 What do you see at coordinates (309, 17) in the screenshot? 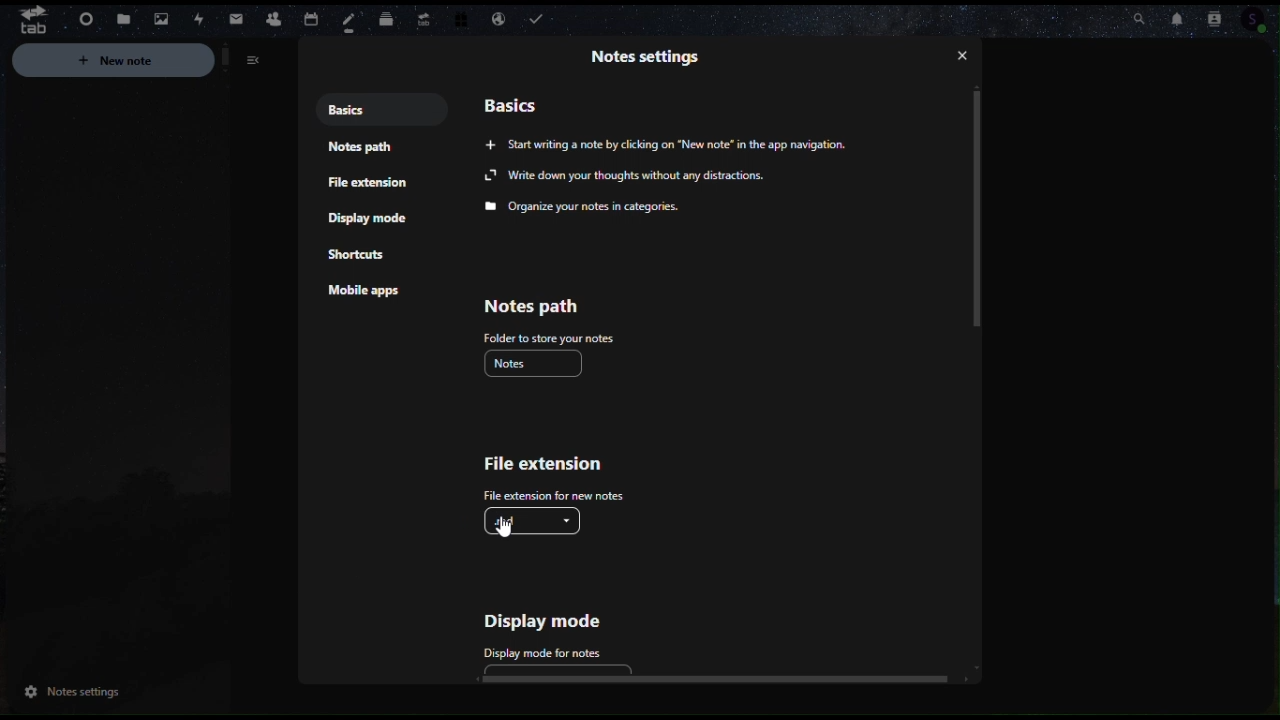
I see `Calendar` at bounding box center [309, 17].